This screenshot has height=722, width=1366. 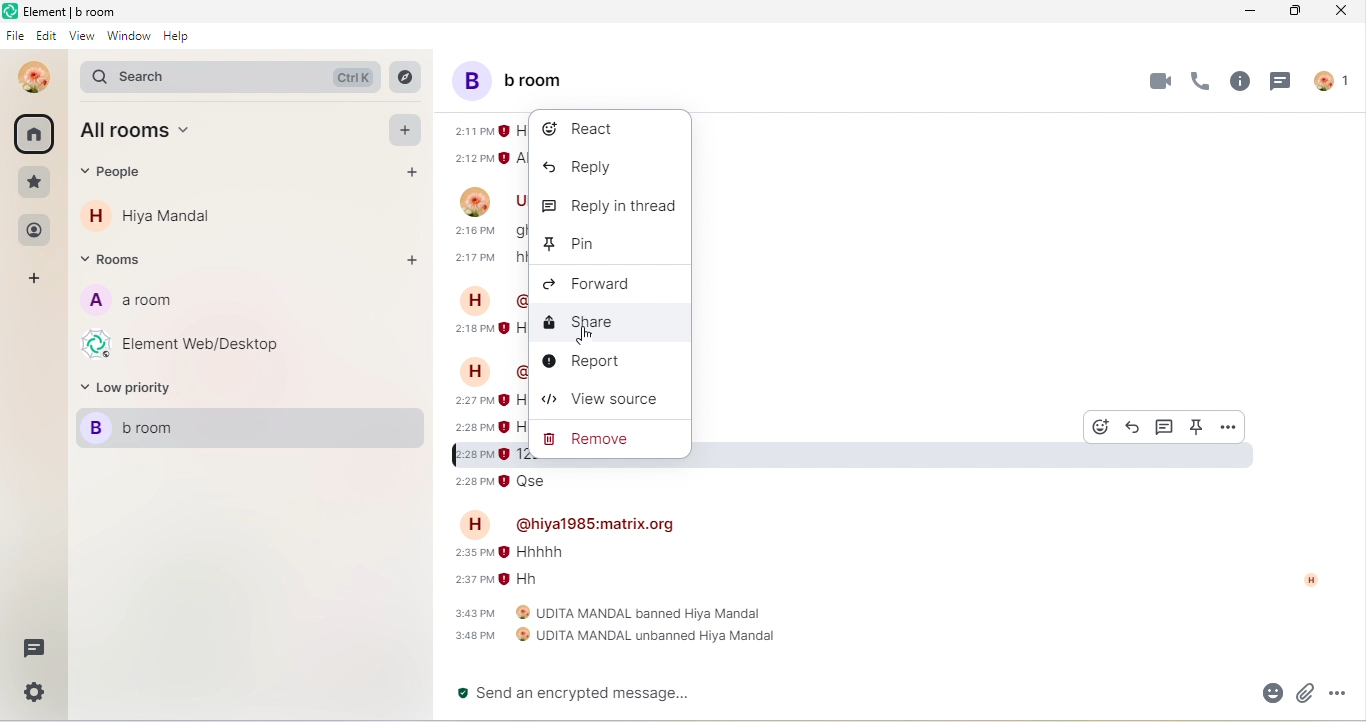 What do you see at coordinates (47, 38) in the screenshot?
I see `edit` at bounding box center [47, 38].